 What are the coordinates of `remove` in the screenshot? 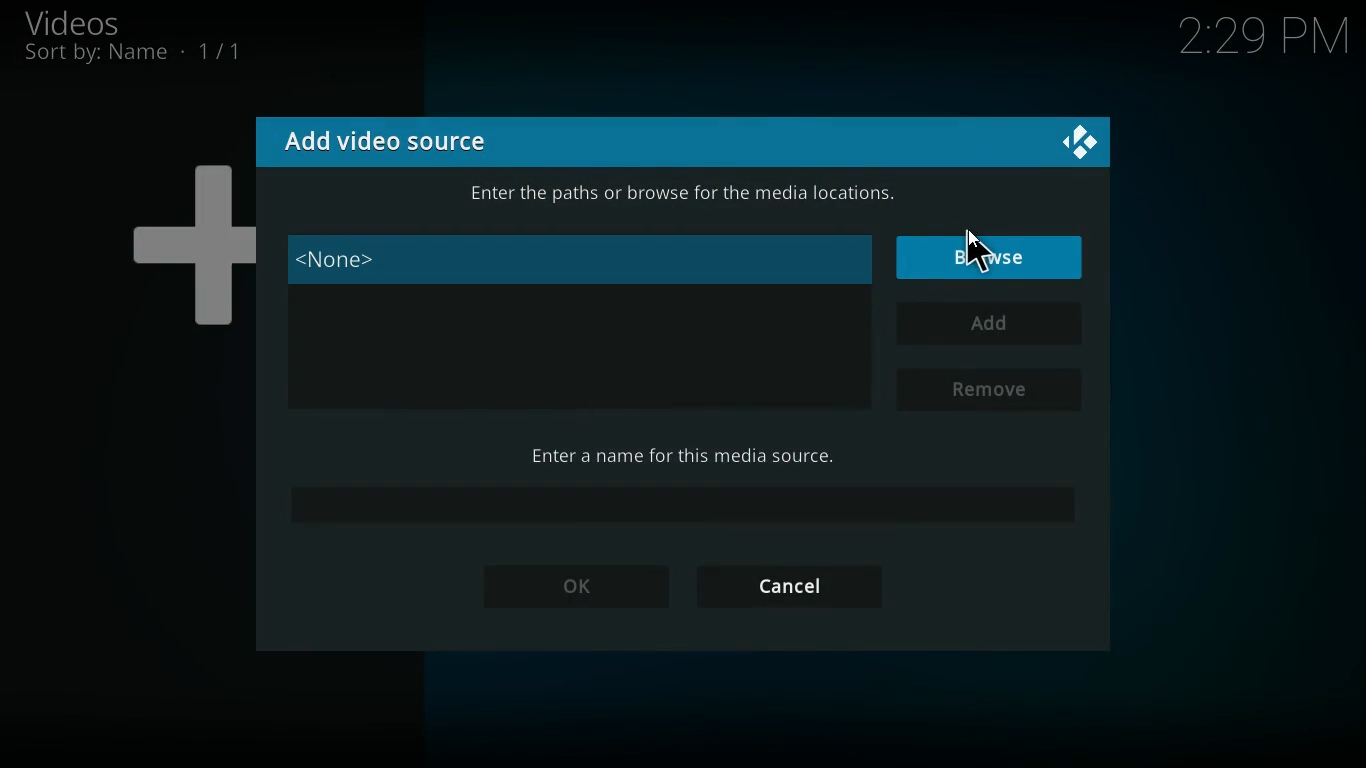 It's located at (994, 388).